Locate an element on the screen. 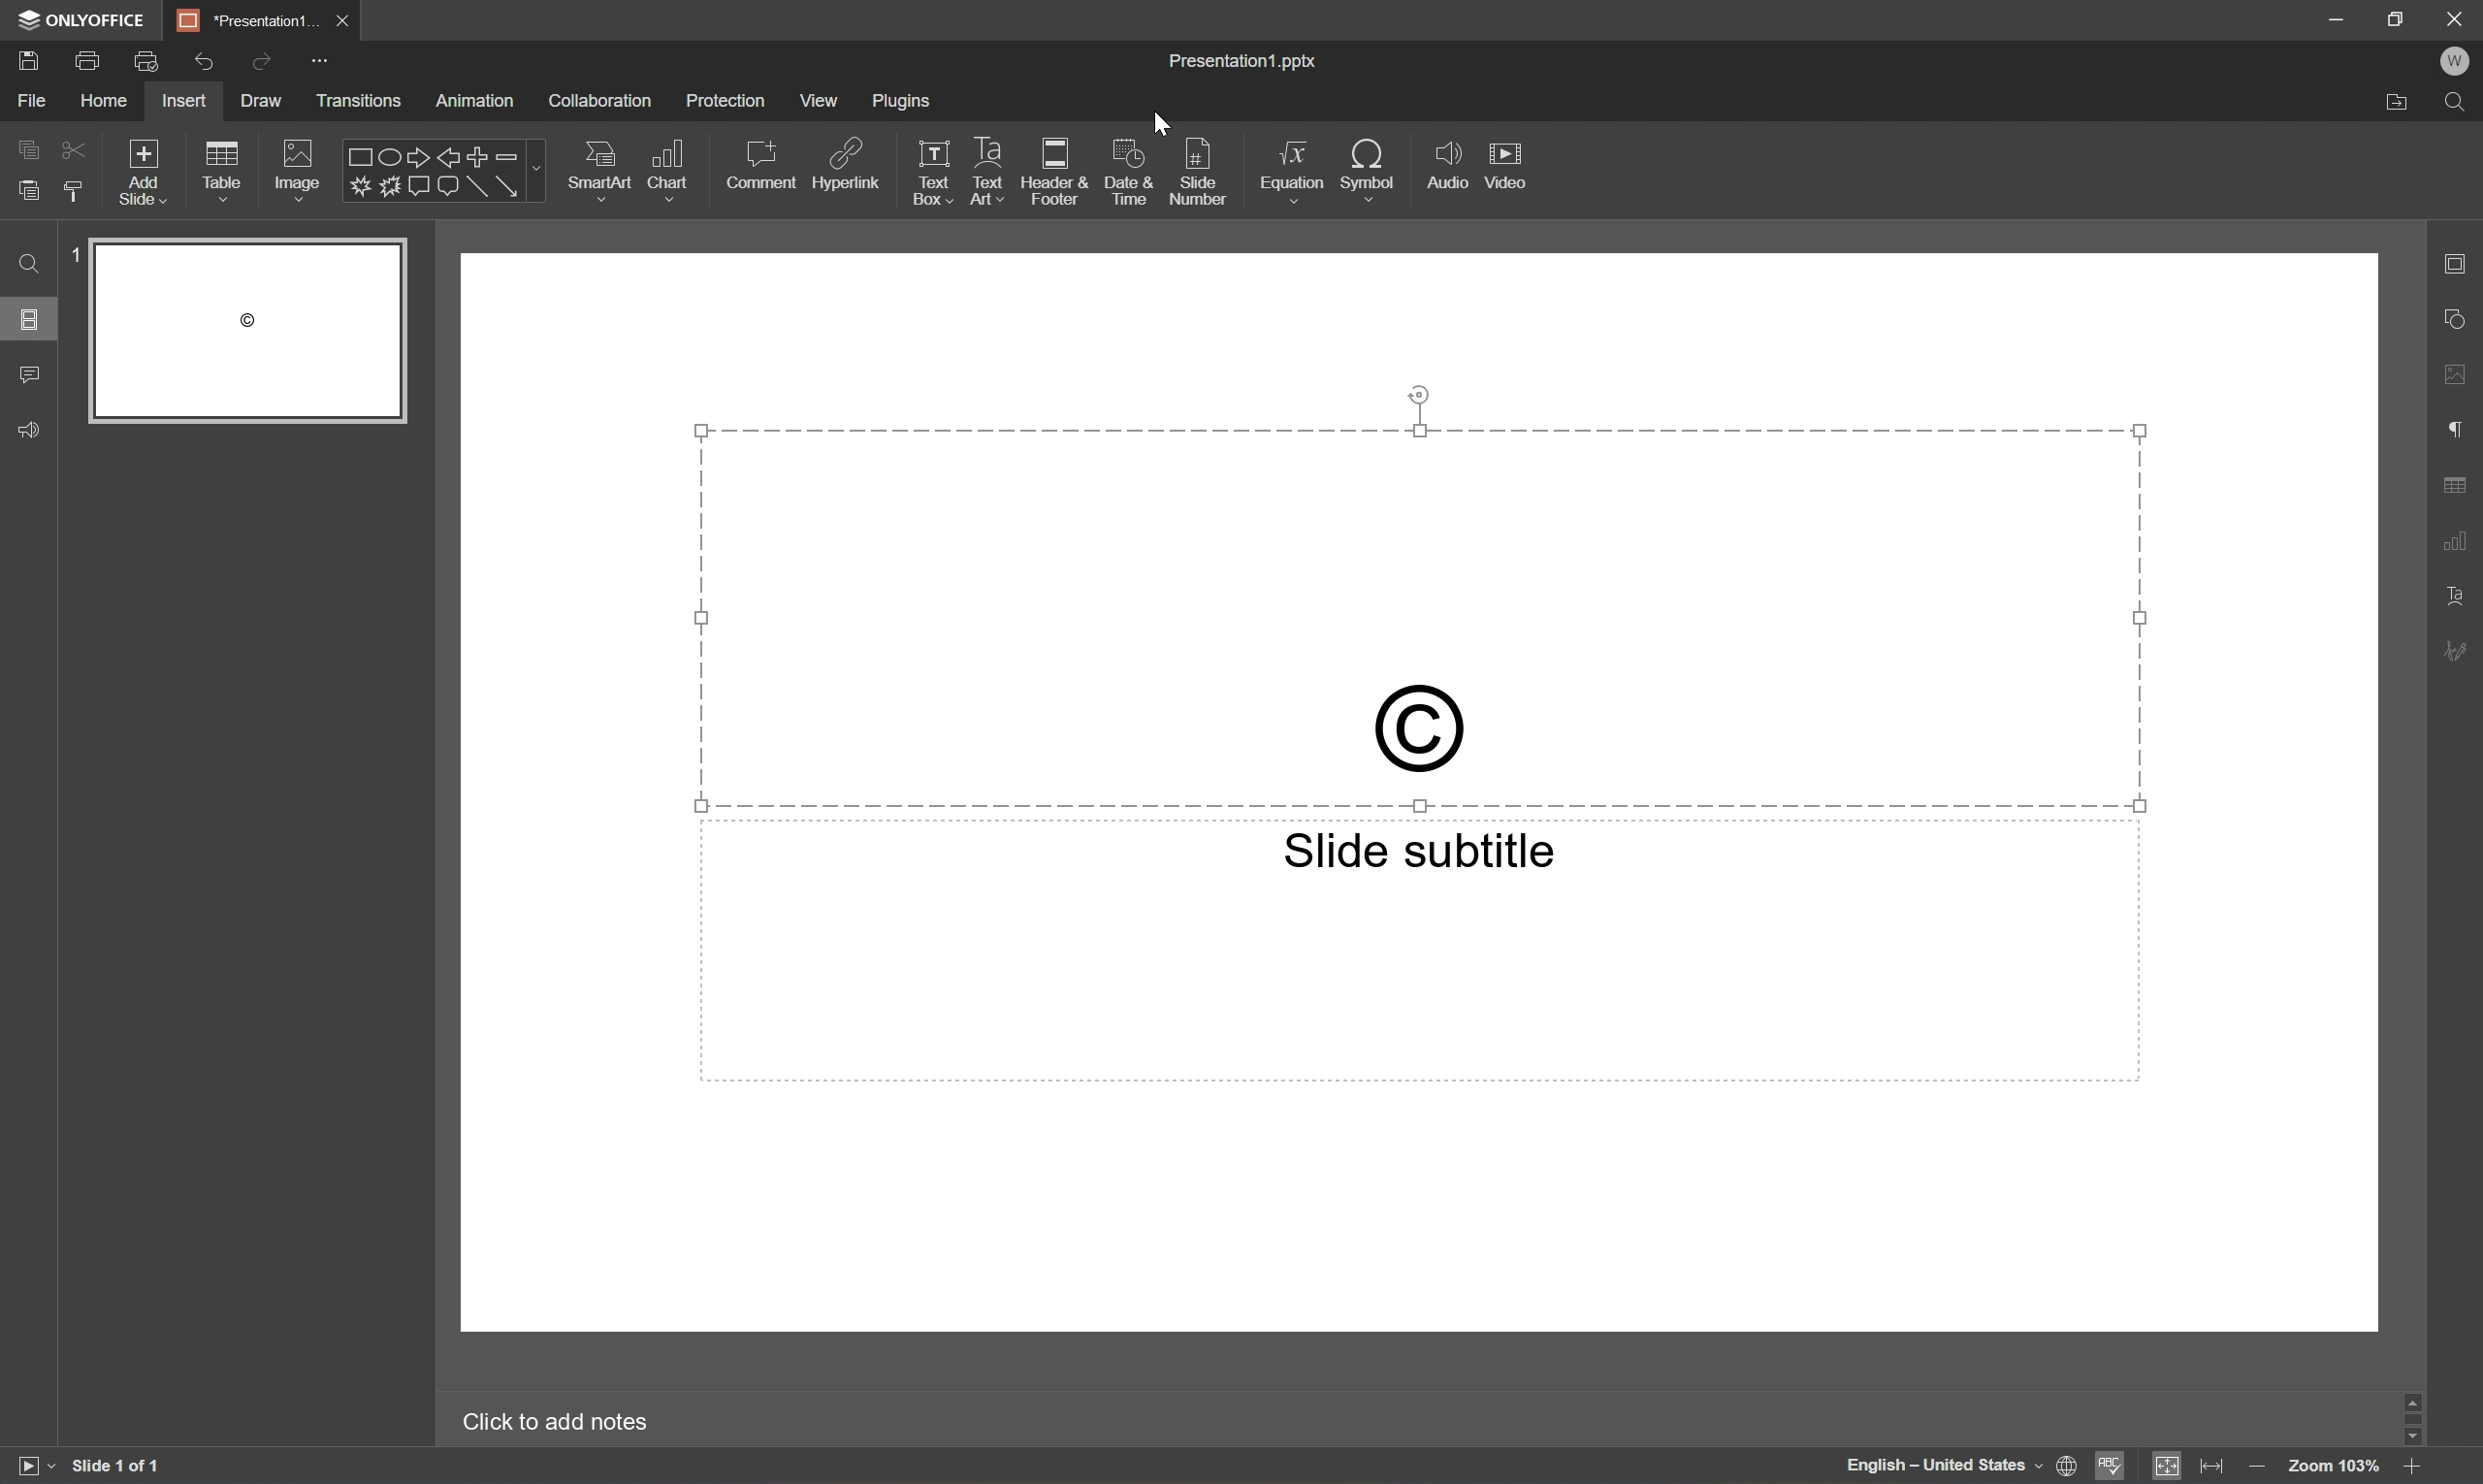 The height and width of the screenshot is (1484, 2483). Header & Footer is located at coordinates (1059, 171).